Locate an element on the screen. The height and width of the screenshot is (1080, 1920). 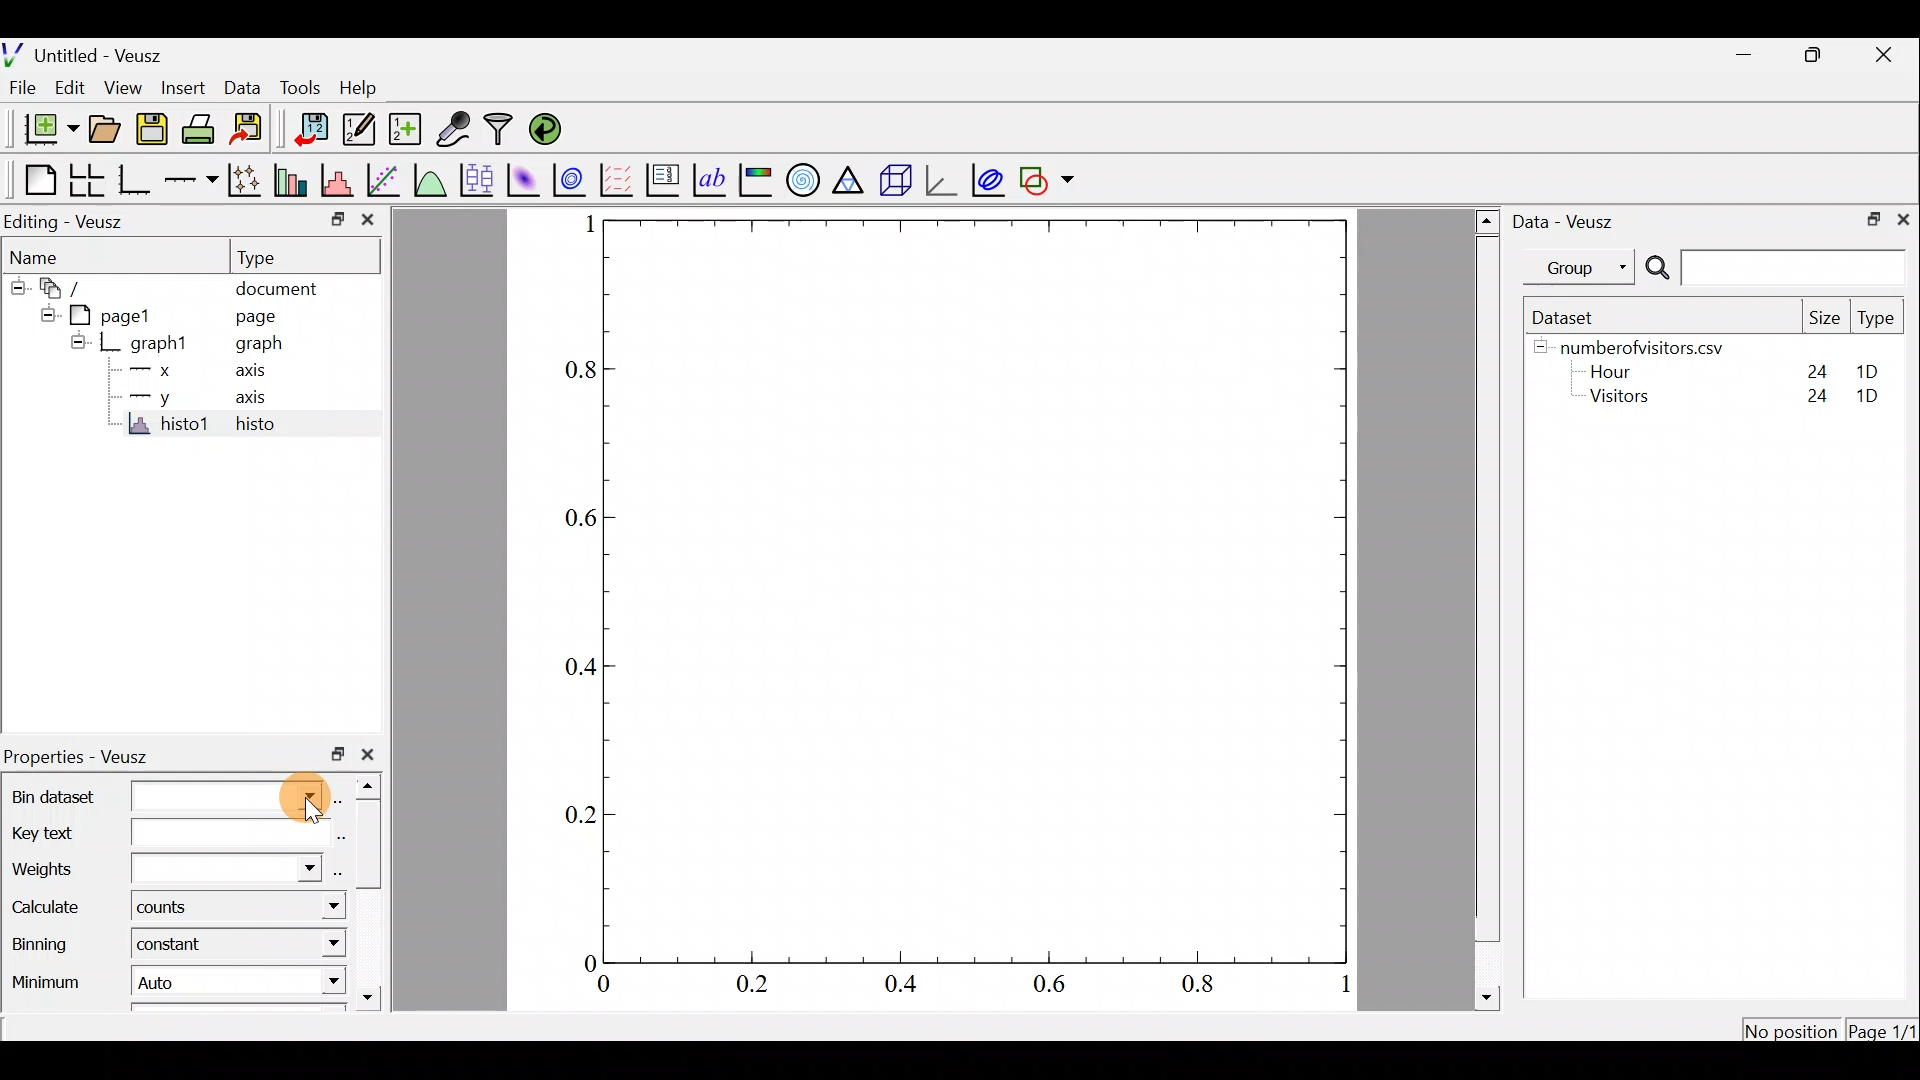
Key text is located at coordinates (162, 835).